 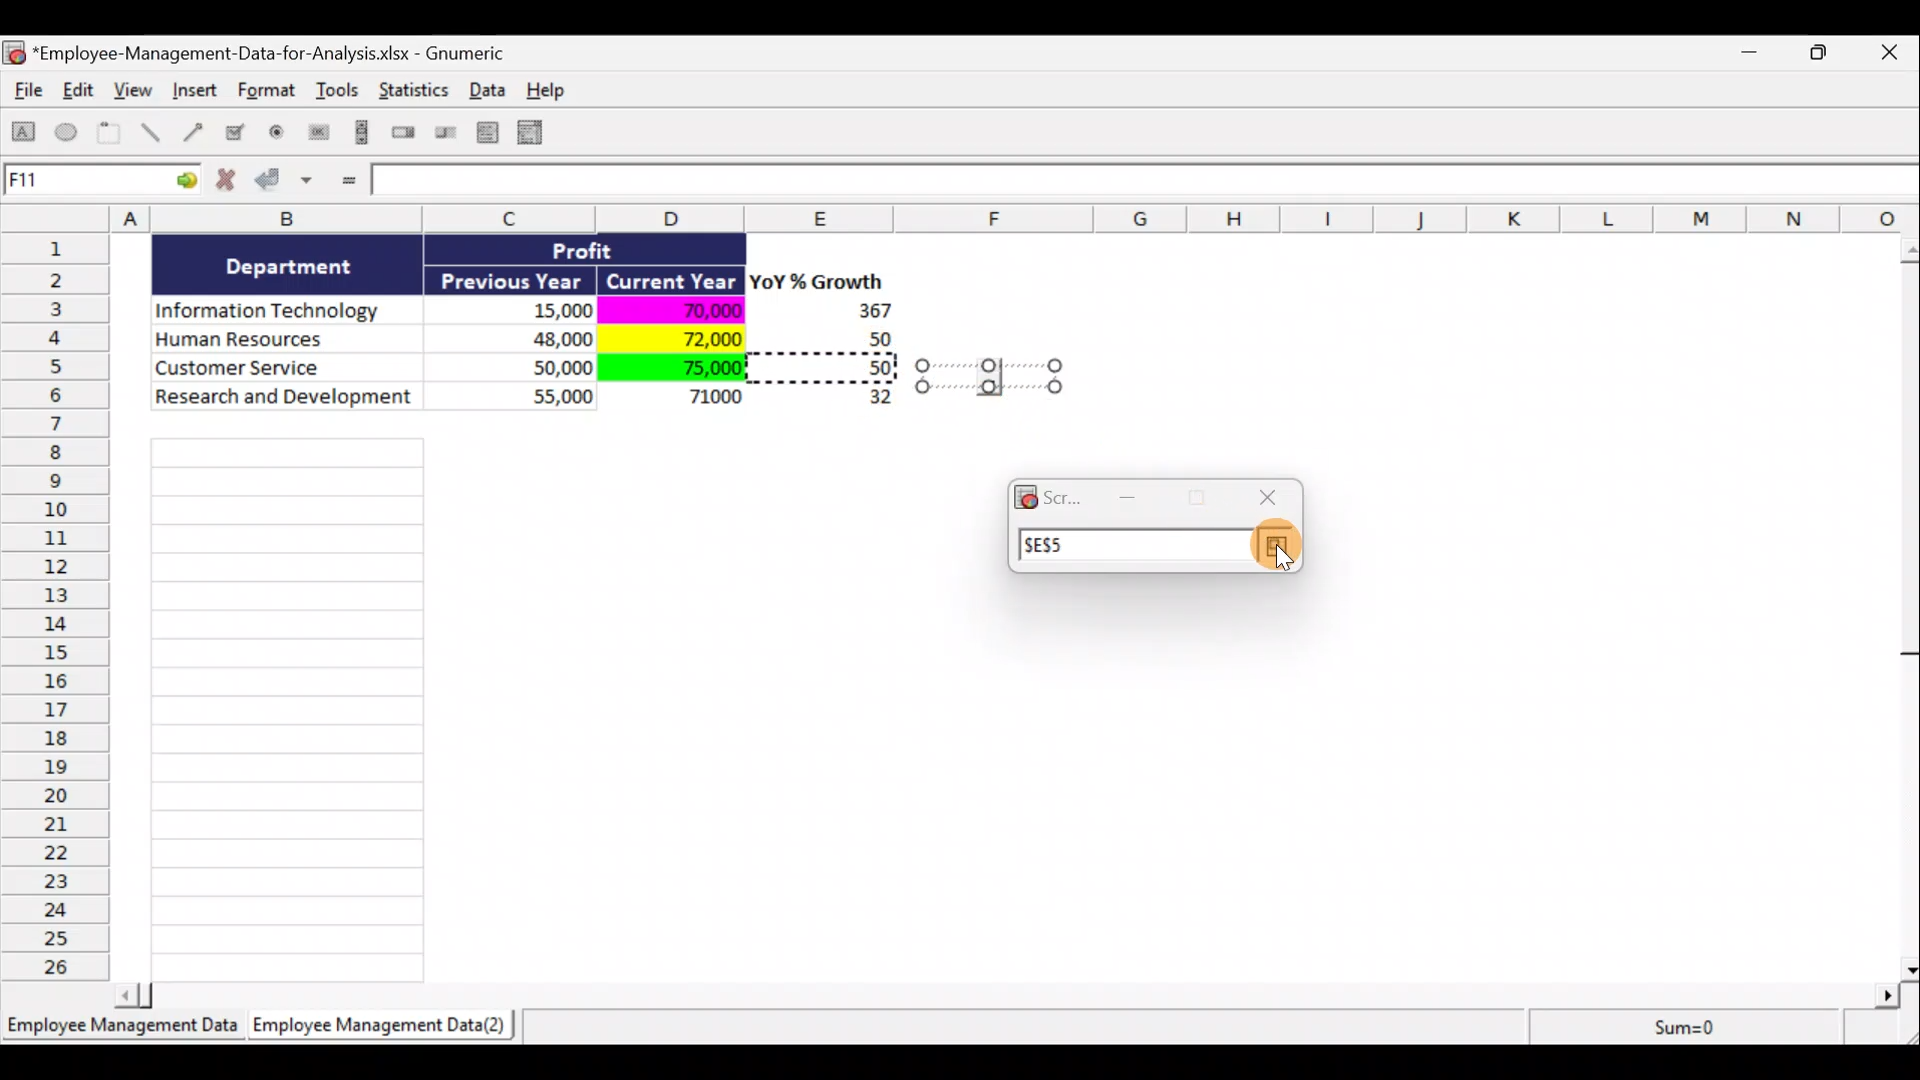 I want to click on $E$5, so click(x=1055, y=545).